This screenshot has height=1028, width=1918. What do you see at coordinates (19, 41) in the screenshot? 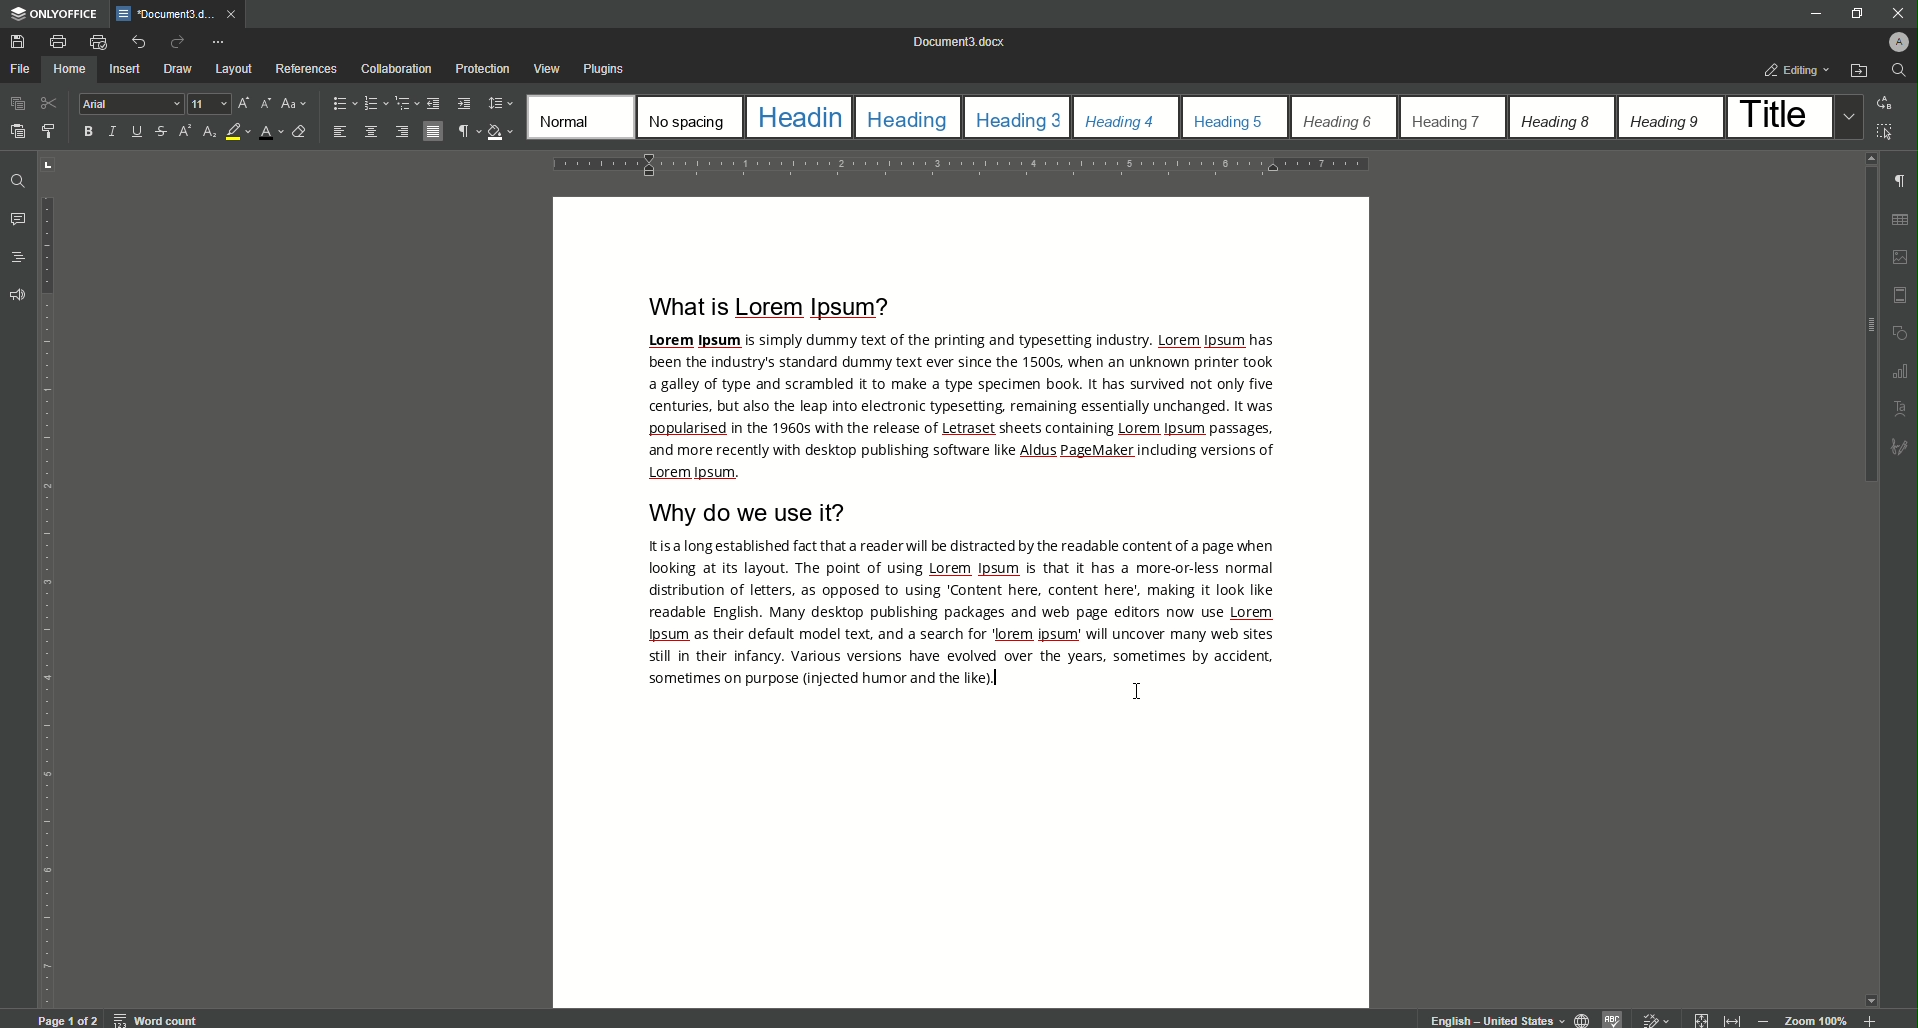
I see `Save` at bounding box center [19, 41].